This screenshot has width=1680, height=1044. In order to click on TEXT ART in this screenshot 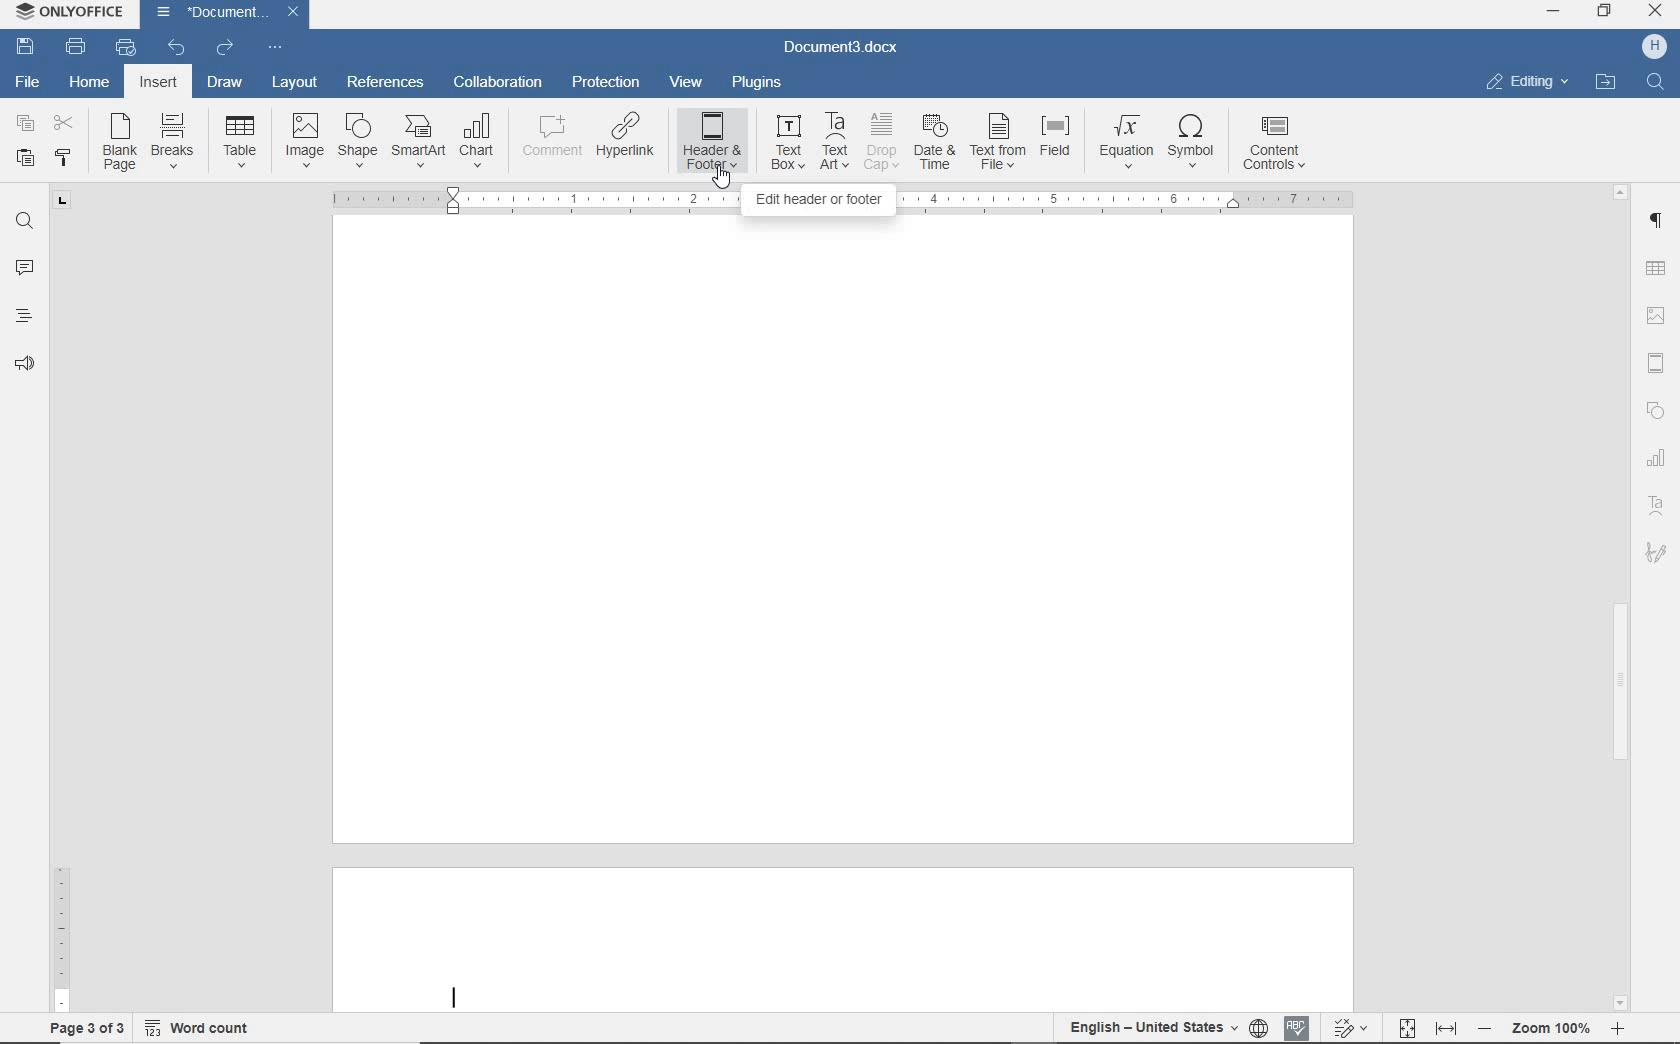, I will do `click(836, 141)`.